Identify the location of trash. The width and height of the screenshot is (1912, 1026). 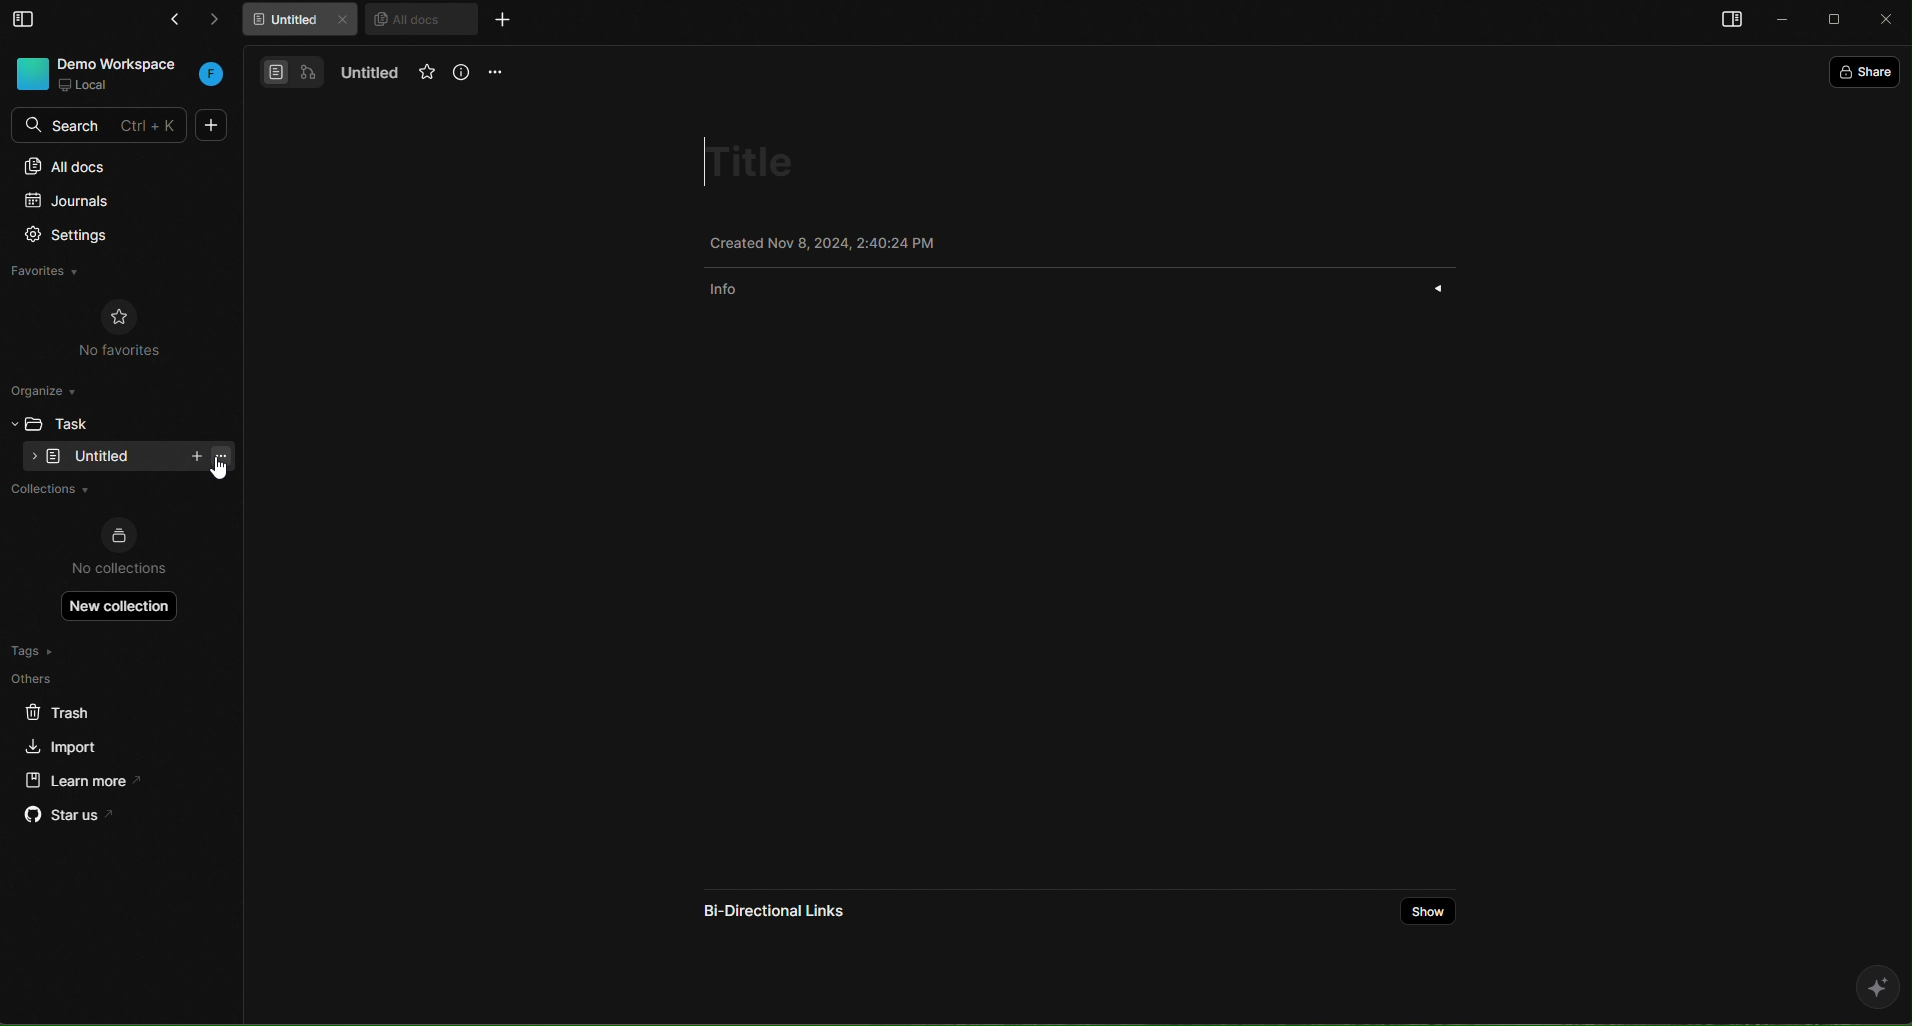
(74, 709).